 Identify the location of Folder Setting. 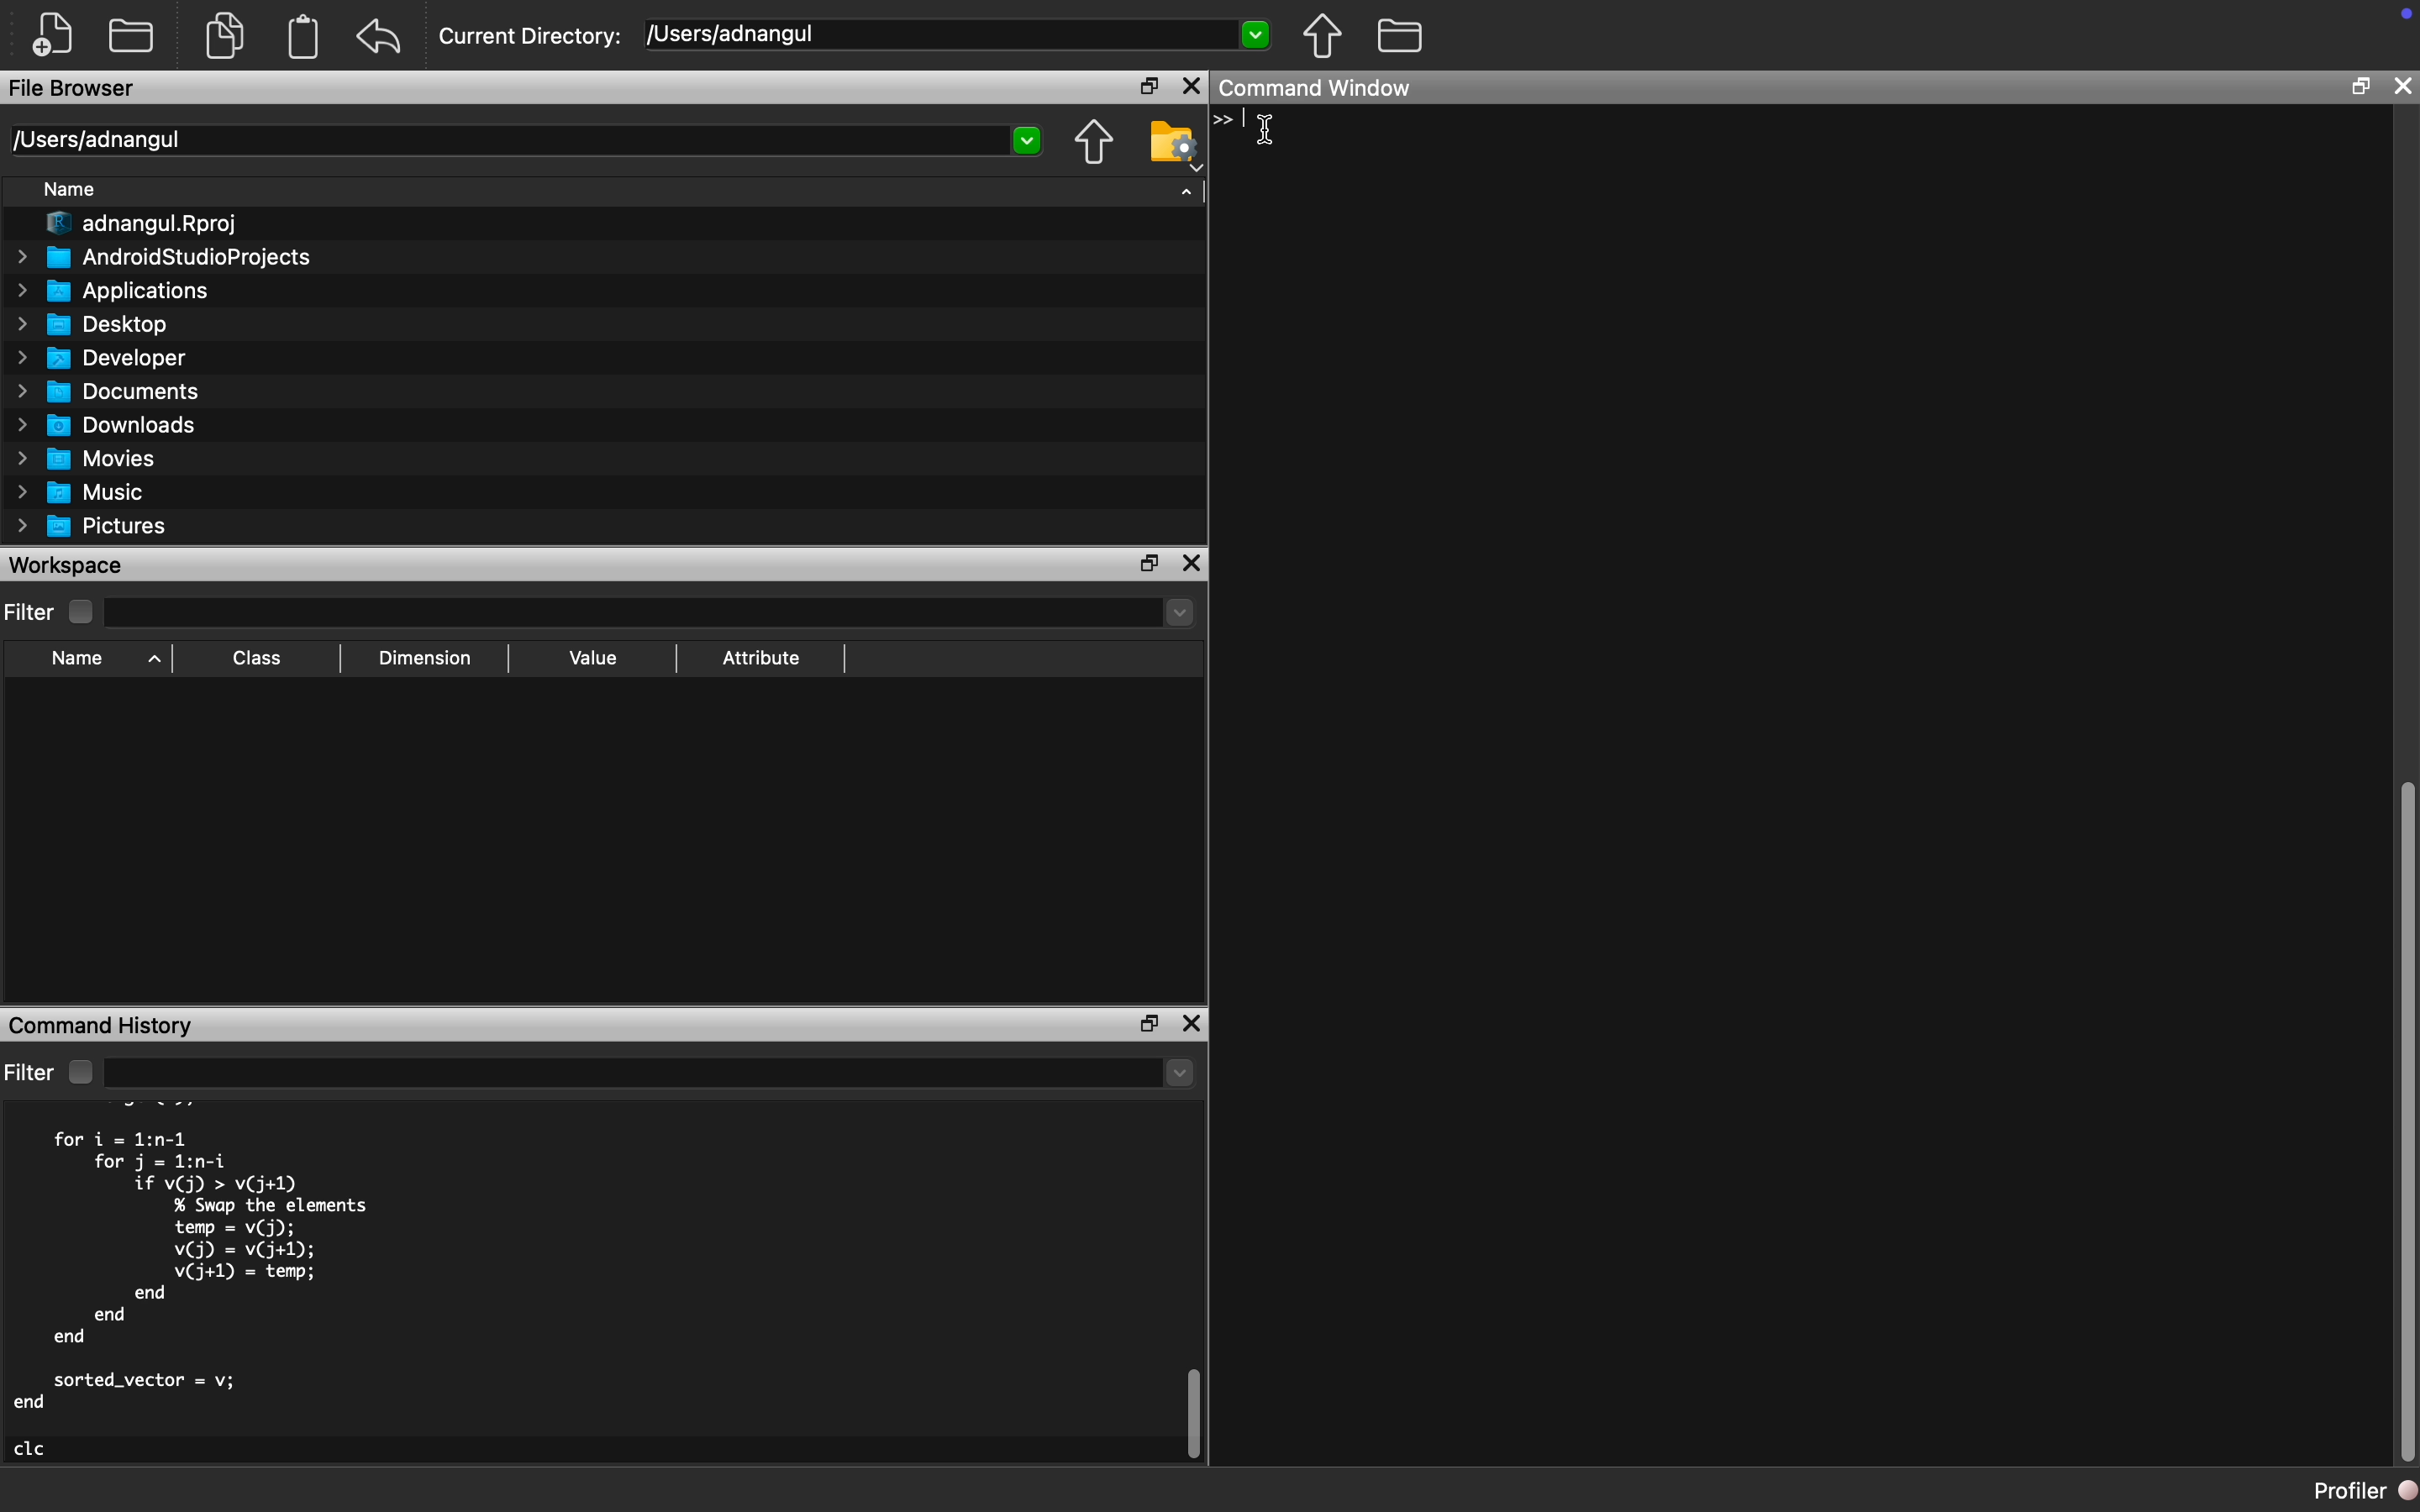
(1175, 145).